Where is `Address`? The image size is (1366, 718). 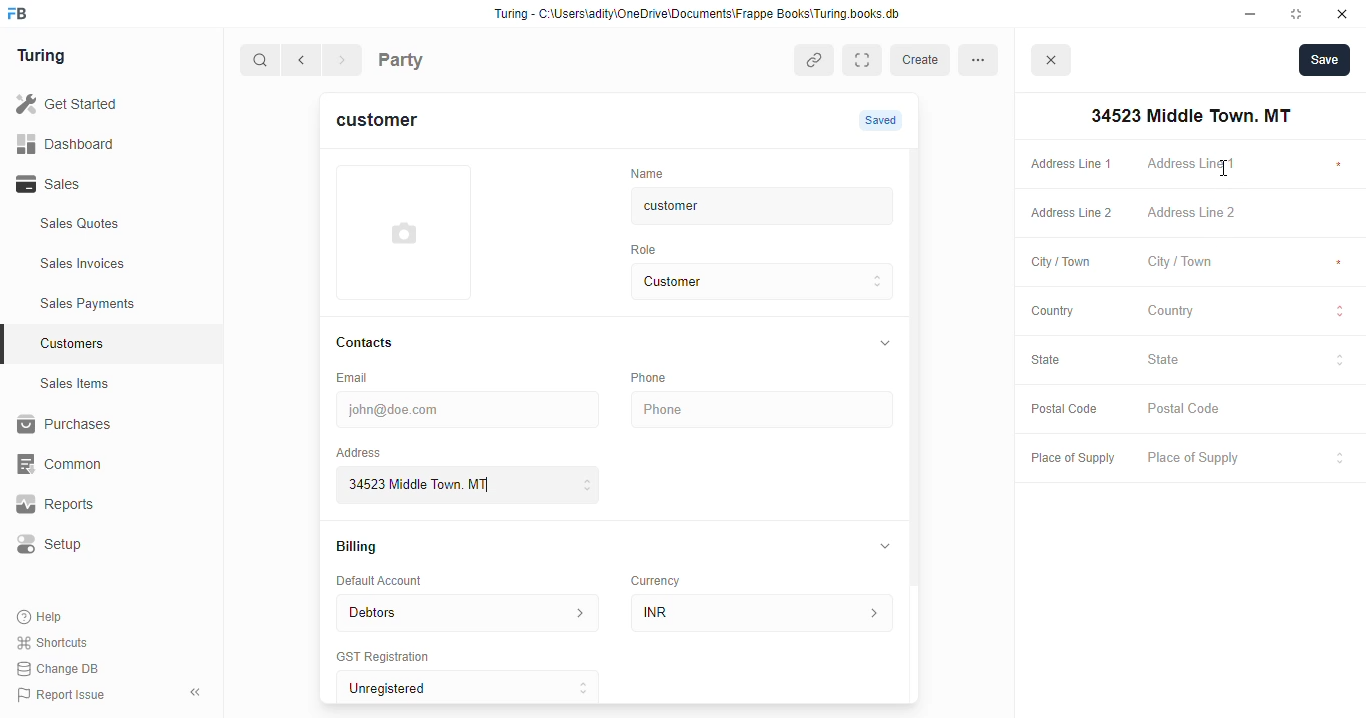 Address is located at coordinates (372, 451).